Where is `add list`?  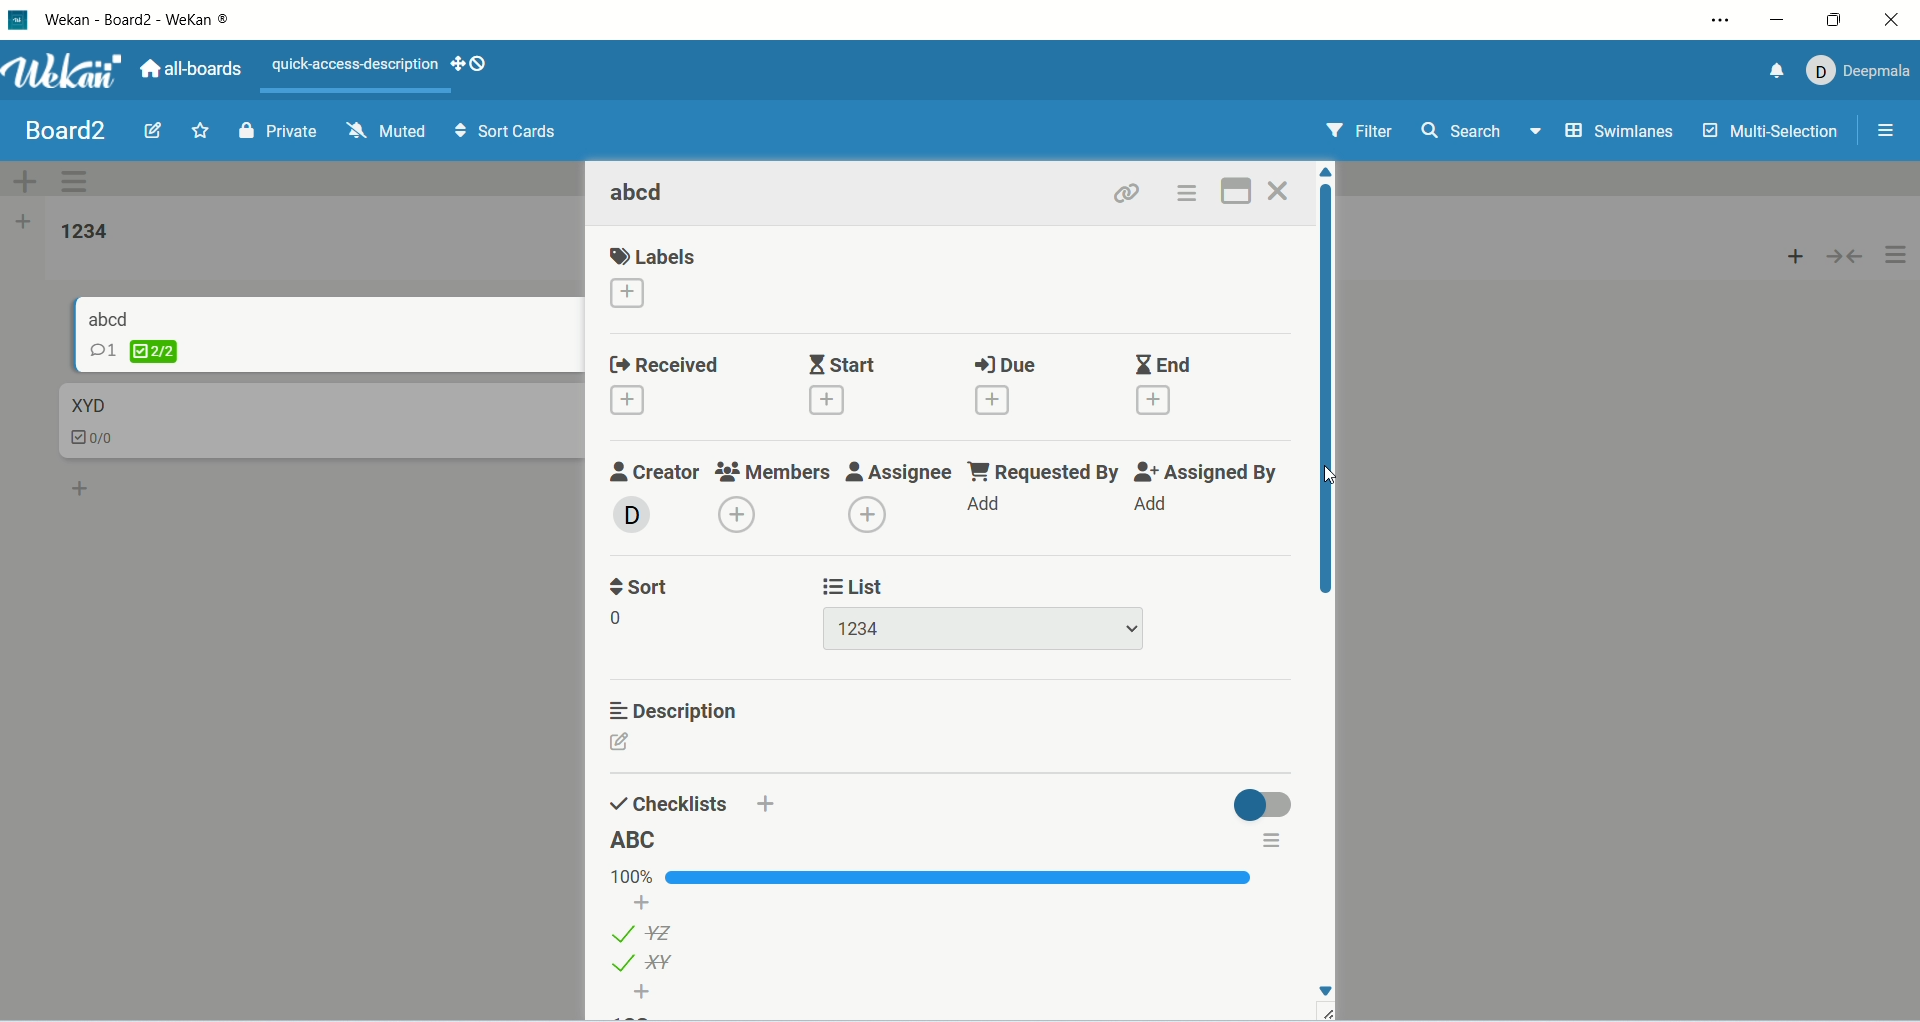 add list is located at coordinates (26, 222).